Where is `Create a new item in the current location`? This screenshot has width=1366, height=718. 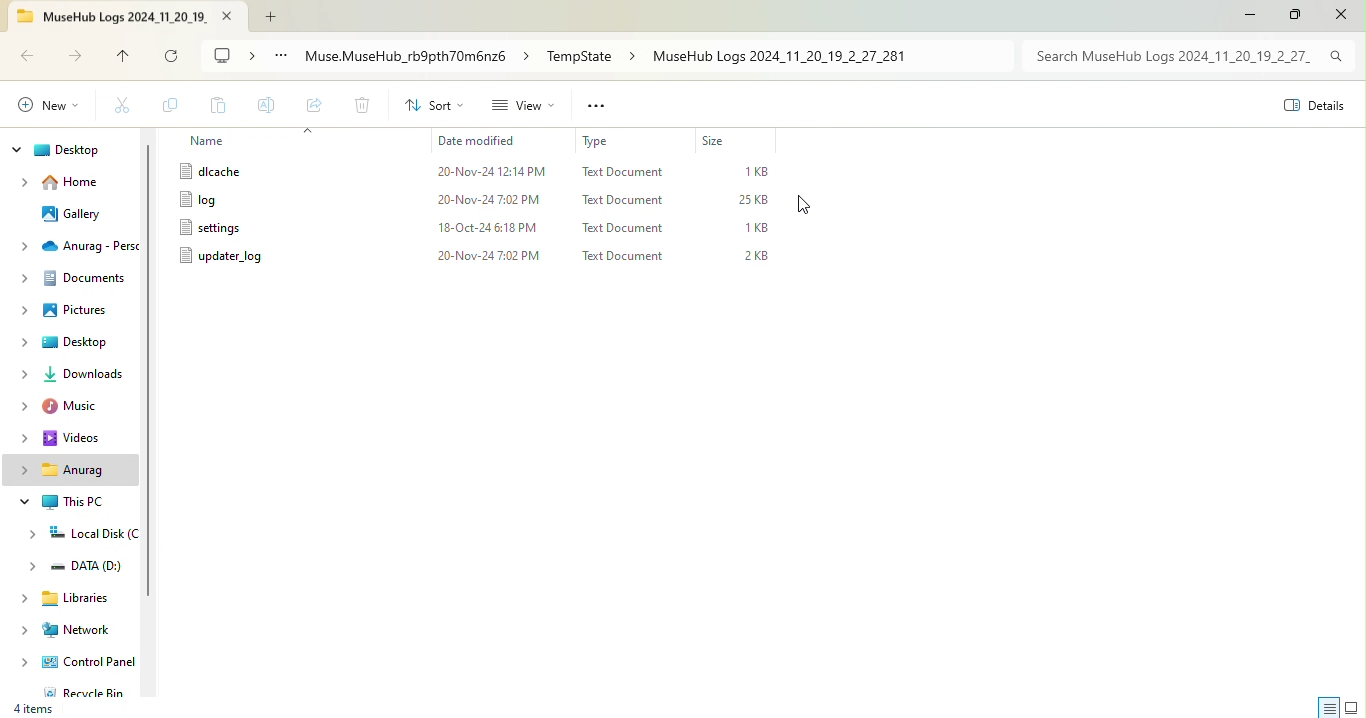 Create a new item in the current location is located at coordinates (46, 102).